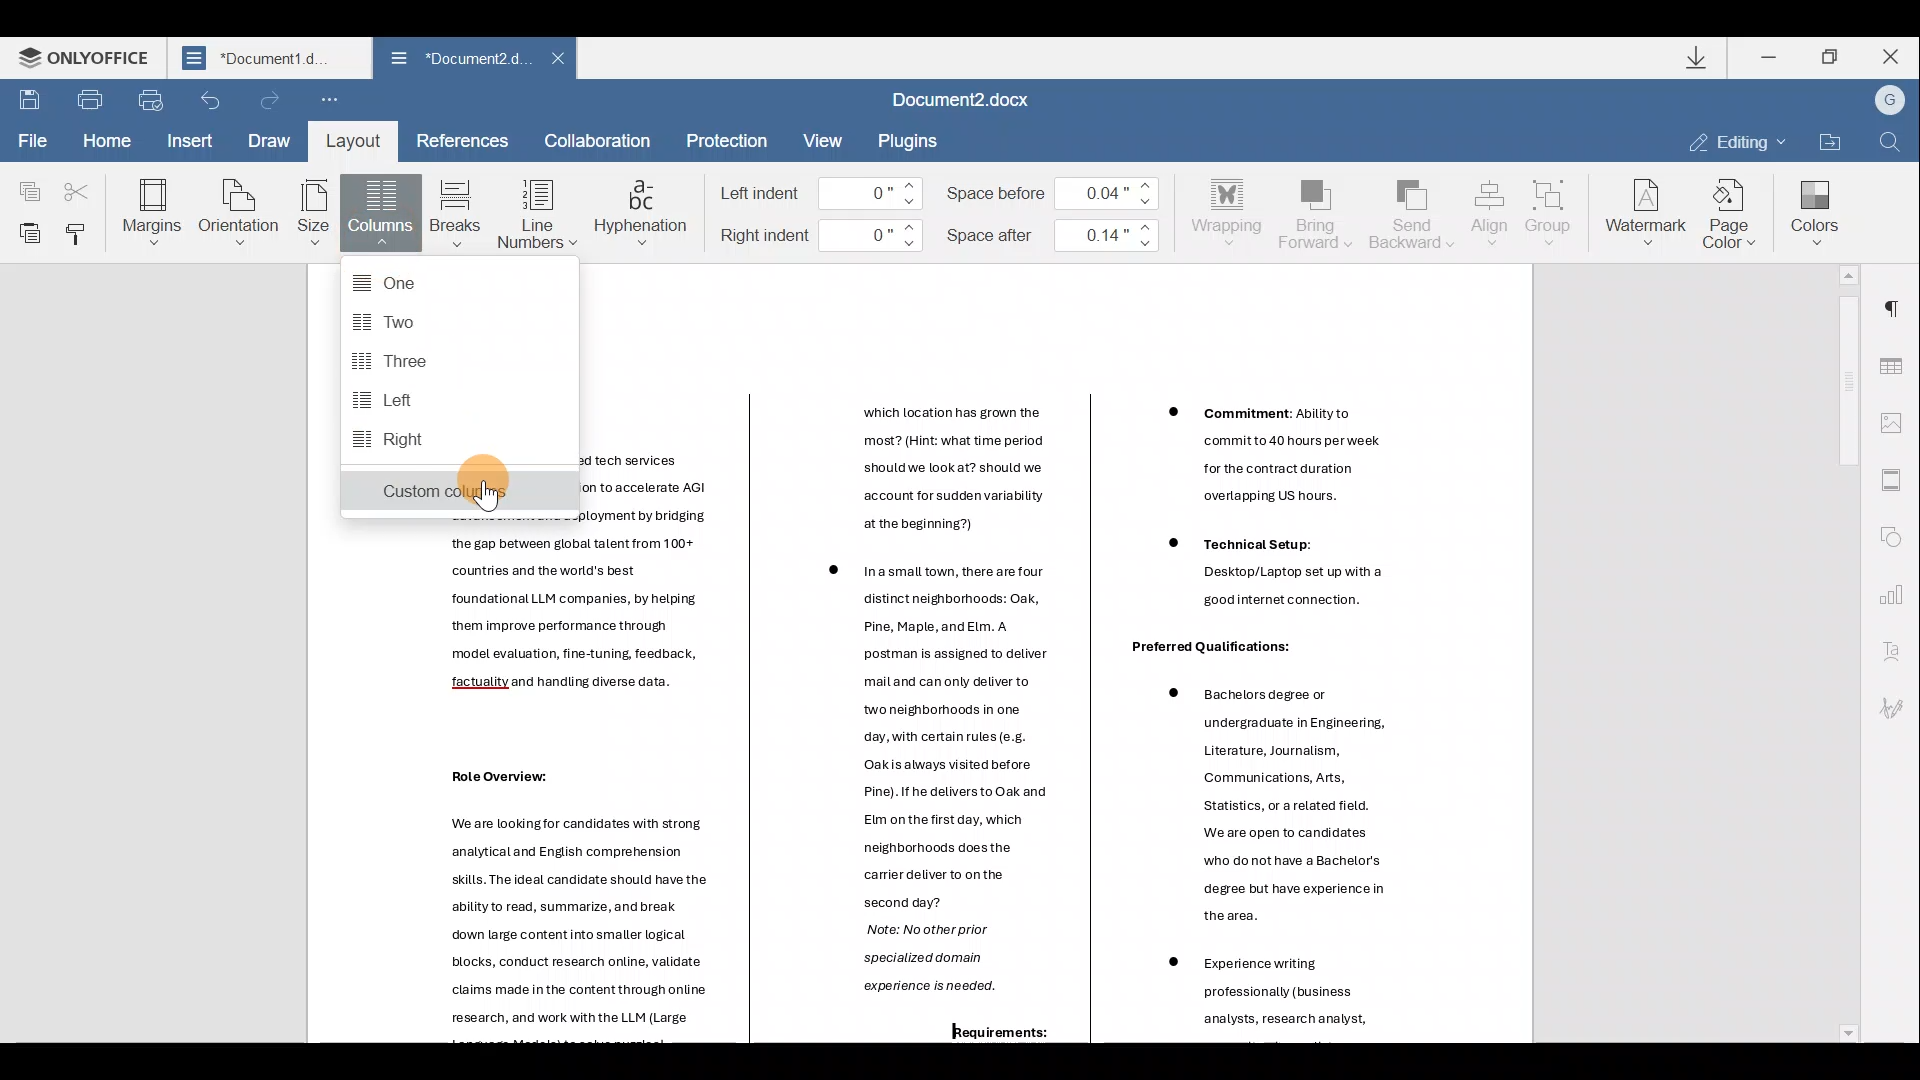  I want to click on Shape settings, so click(1898, 539).